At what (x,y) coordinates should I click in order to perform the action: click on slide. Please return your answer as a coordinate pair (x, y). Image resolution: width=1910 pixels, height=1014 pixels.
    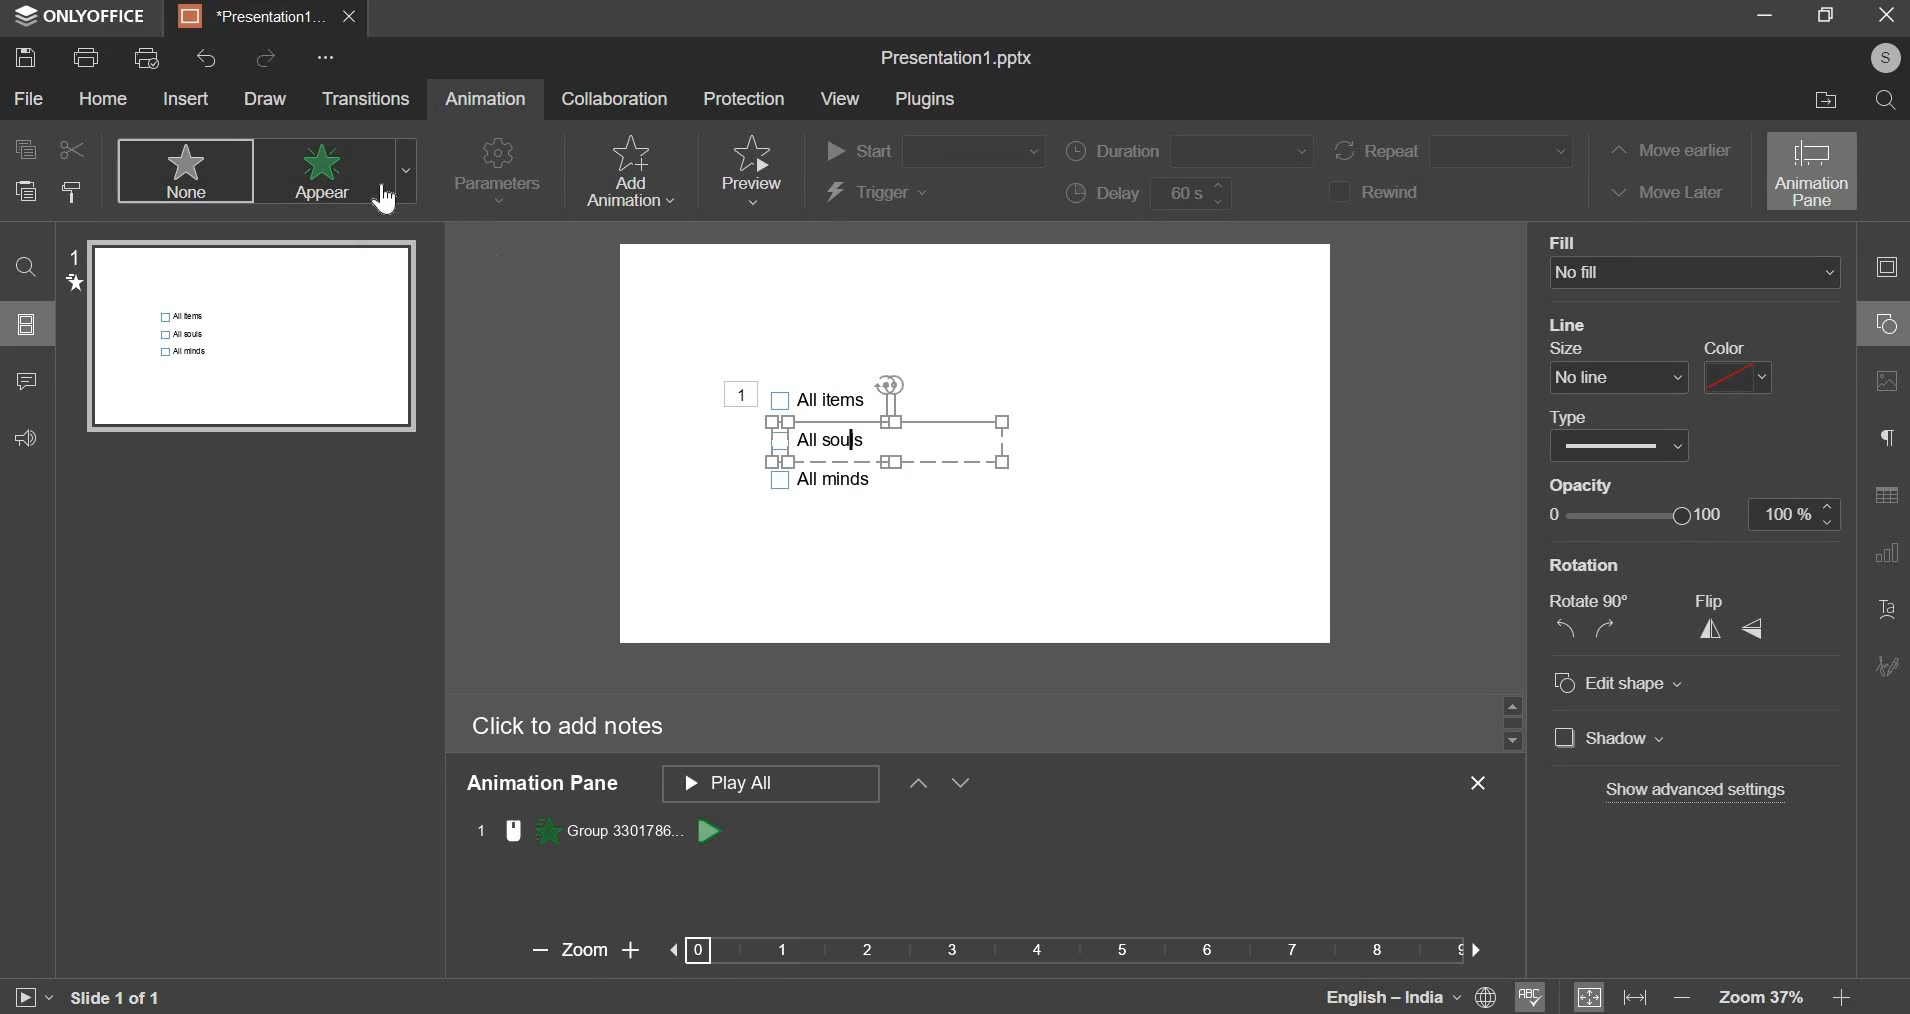
    Looking at the image, I should click on (29, 324).